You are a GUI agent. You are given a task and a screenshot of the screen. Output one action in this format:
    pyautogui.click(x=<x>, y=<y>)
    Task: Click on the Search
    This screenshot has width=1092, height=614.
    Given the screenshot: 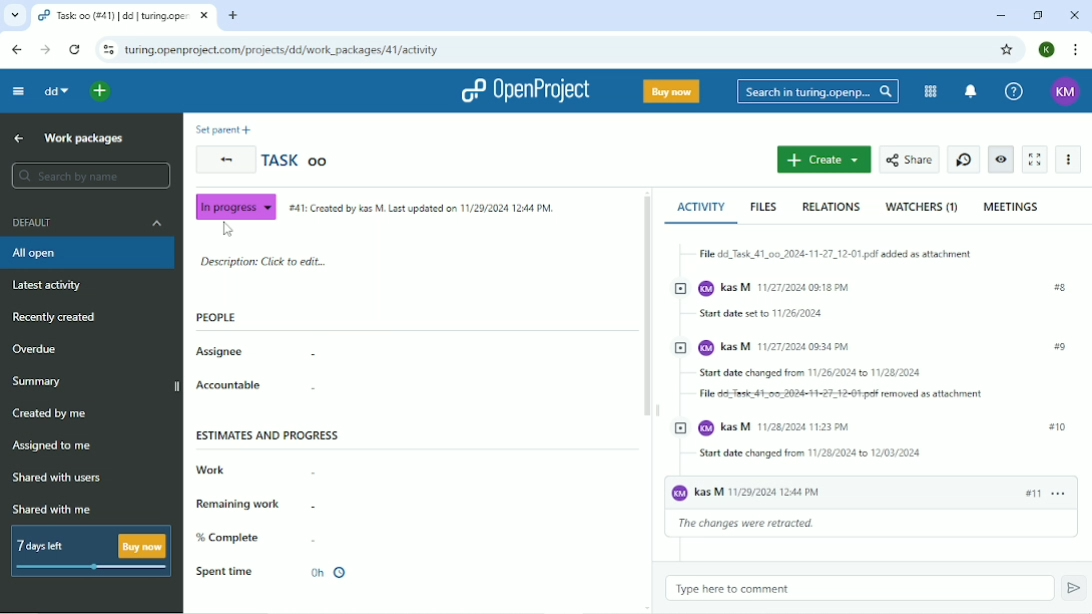 What is the action you would take?
    pyautogui.click(x=816, y=92)
    